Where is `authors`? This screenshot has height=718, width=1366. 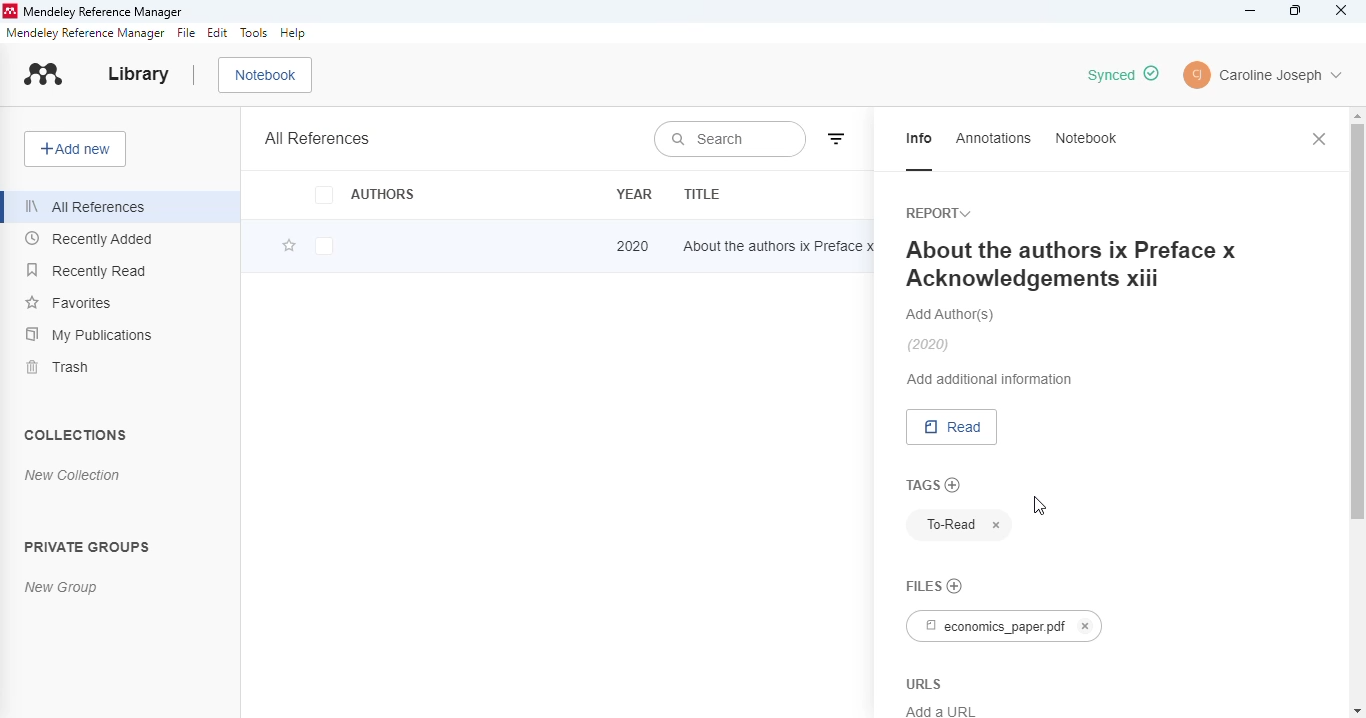 authors is located at coordinates (365, 194).